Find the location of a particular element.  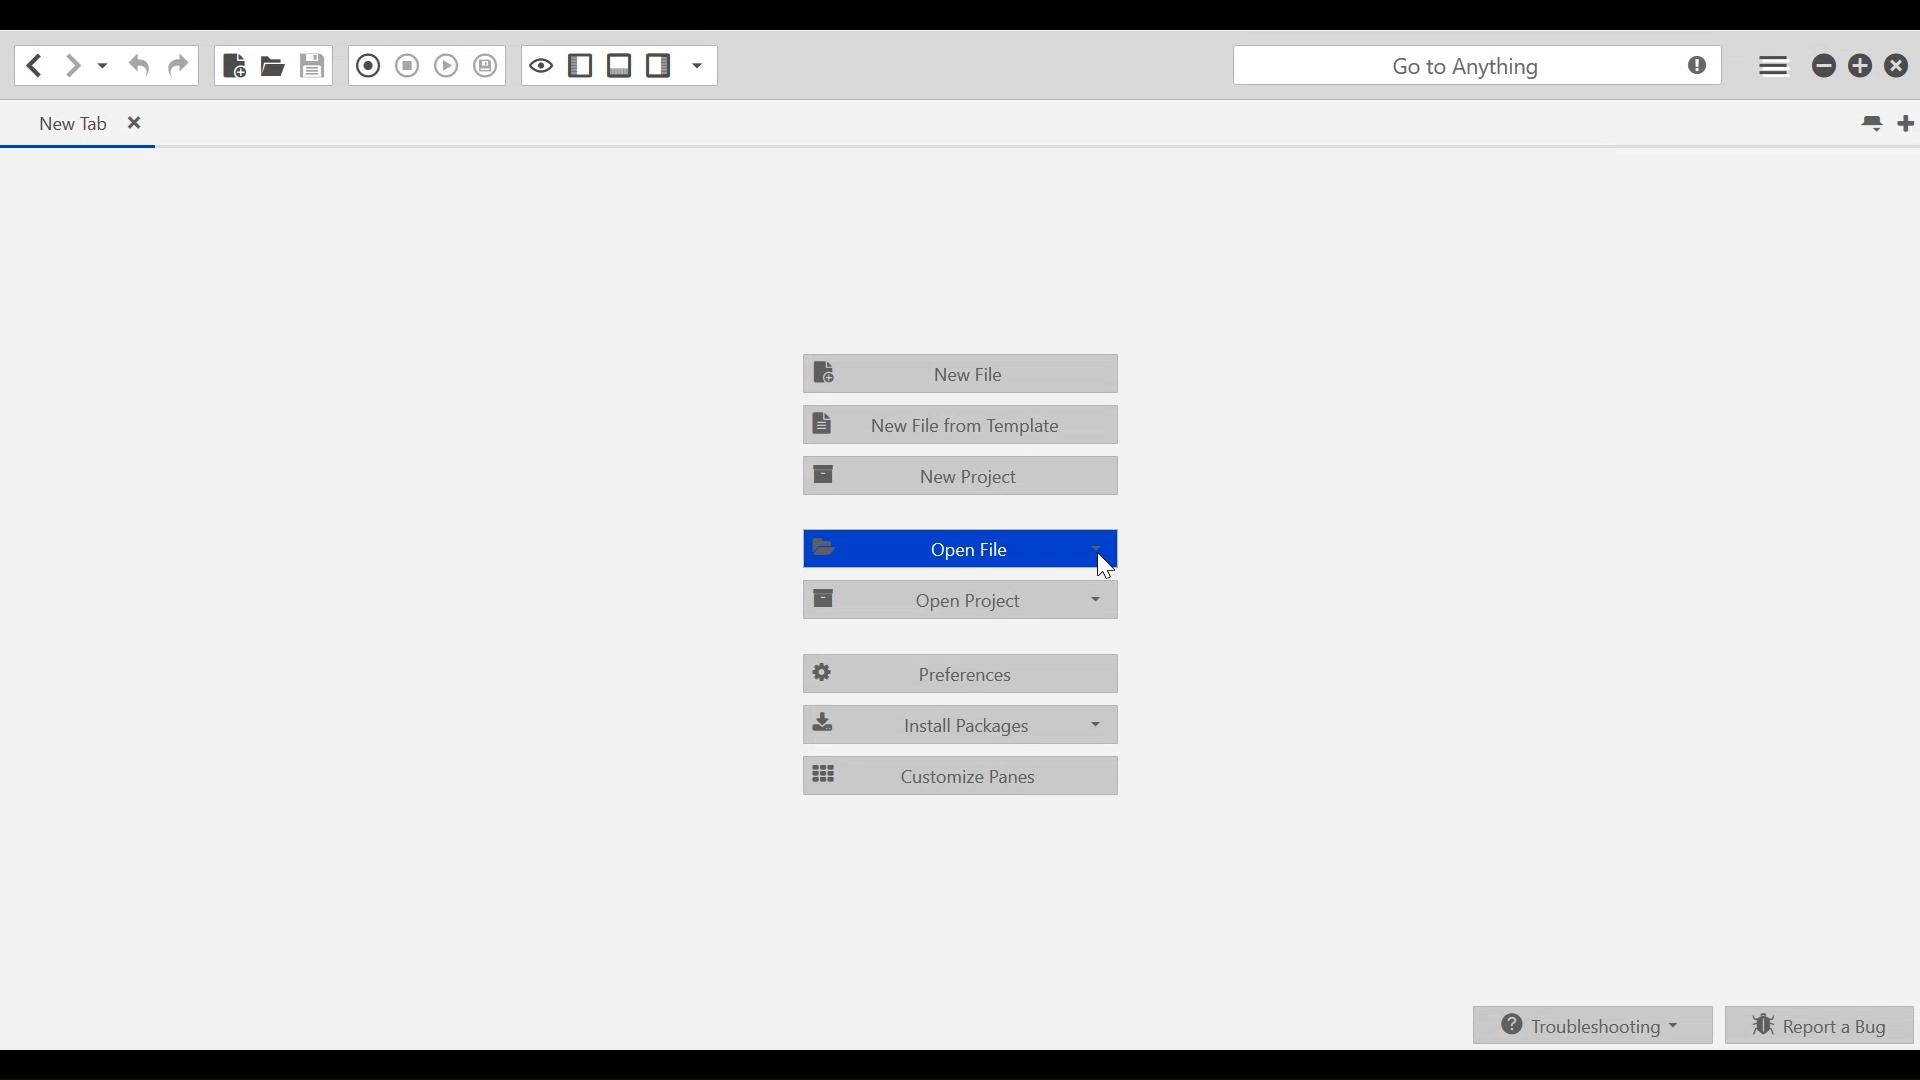

Open File is located at coordinates (957, 548).